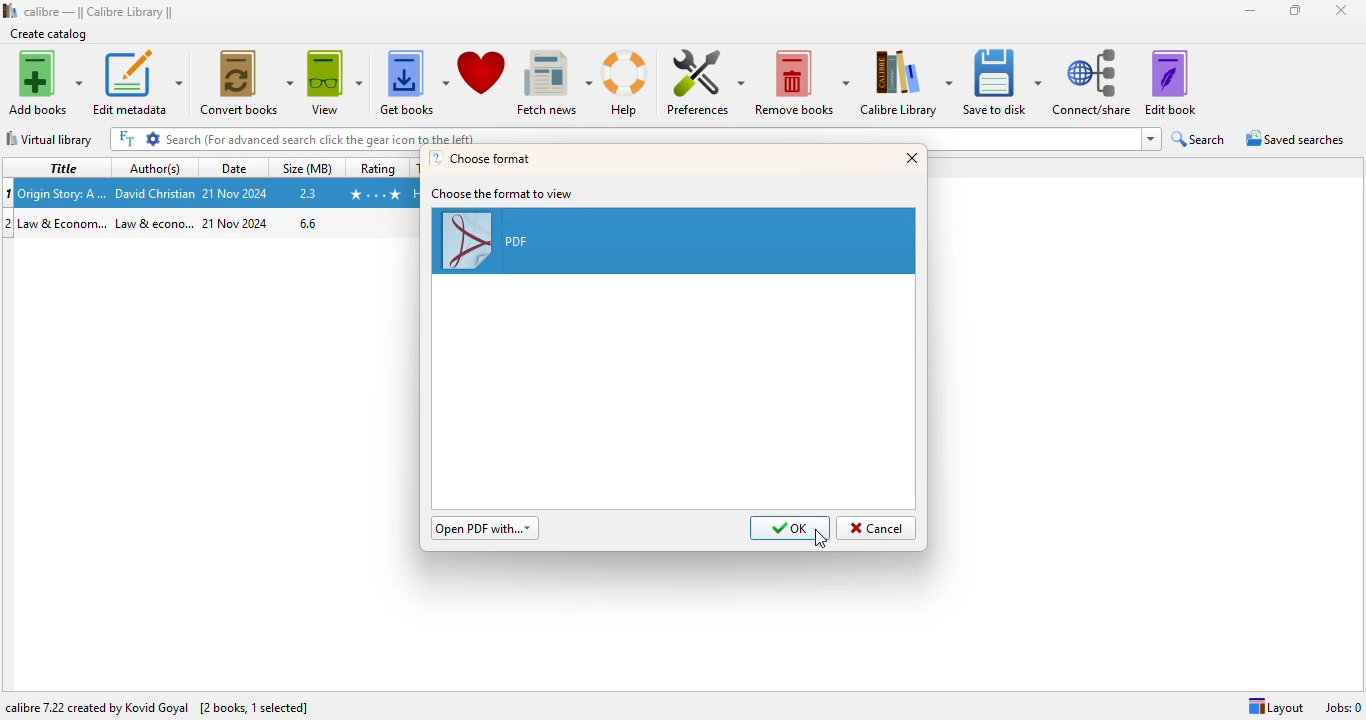  What do you see at coordinates (126, 139) in the screenshot?
I see `FT` at bounding box center [126, 139].